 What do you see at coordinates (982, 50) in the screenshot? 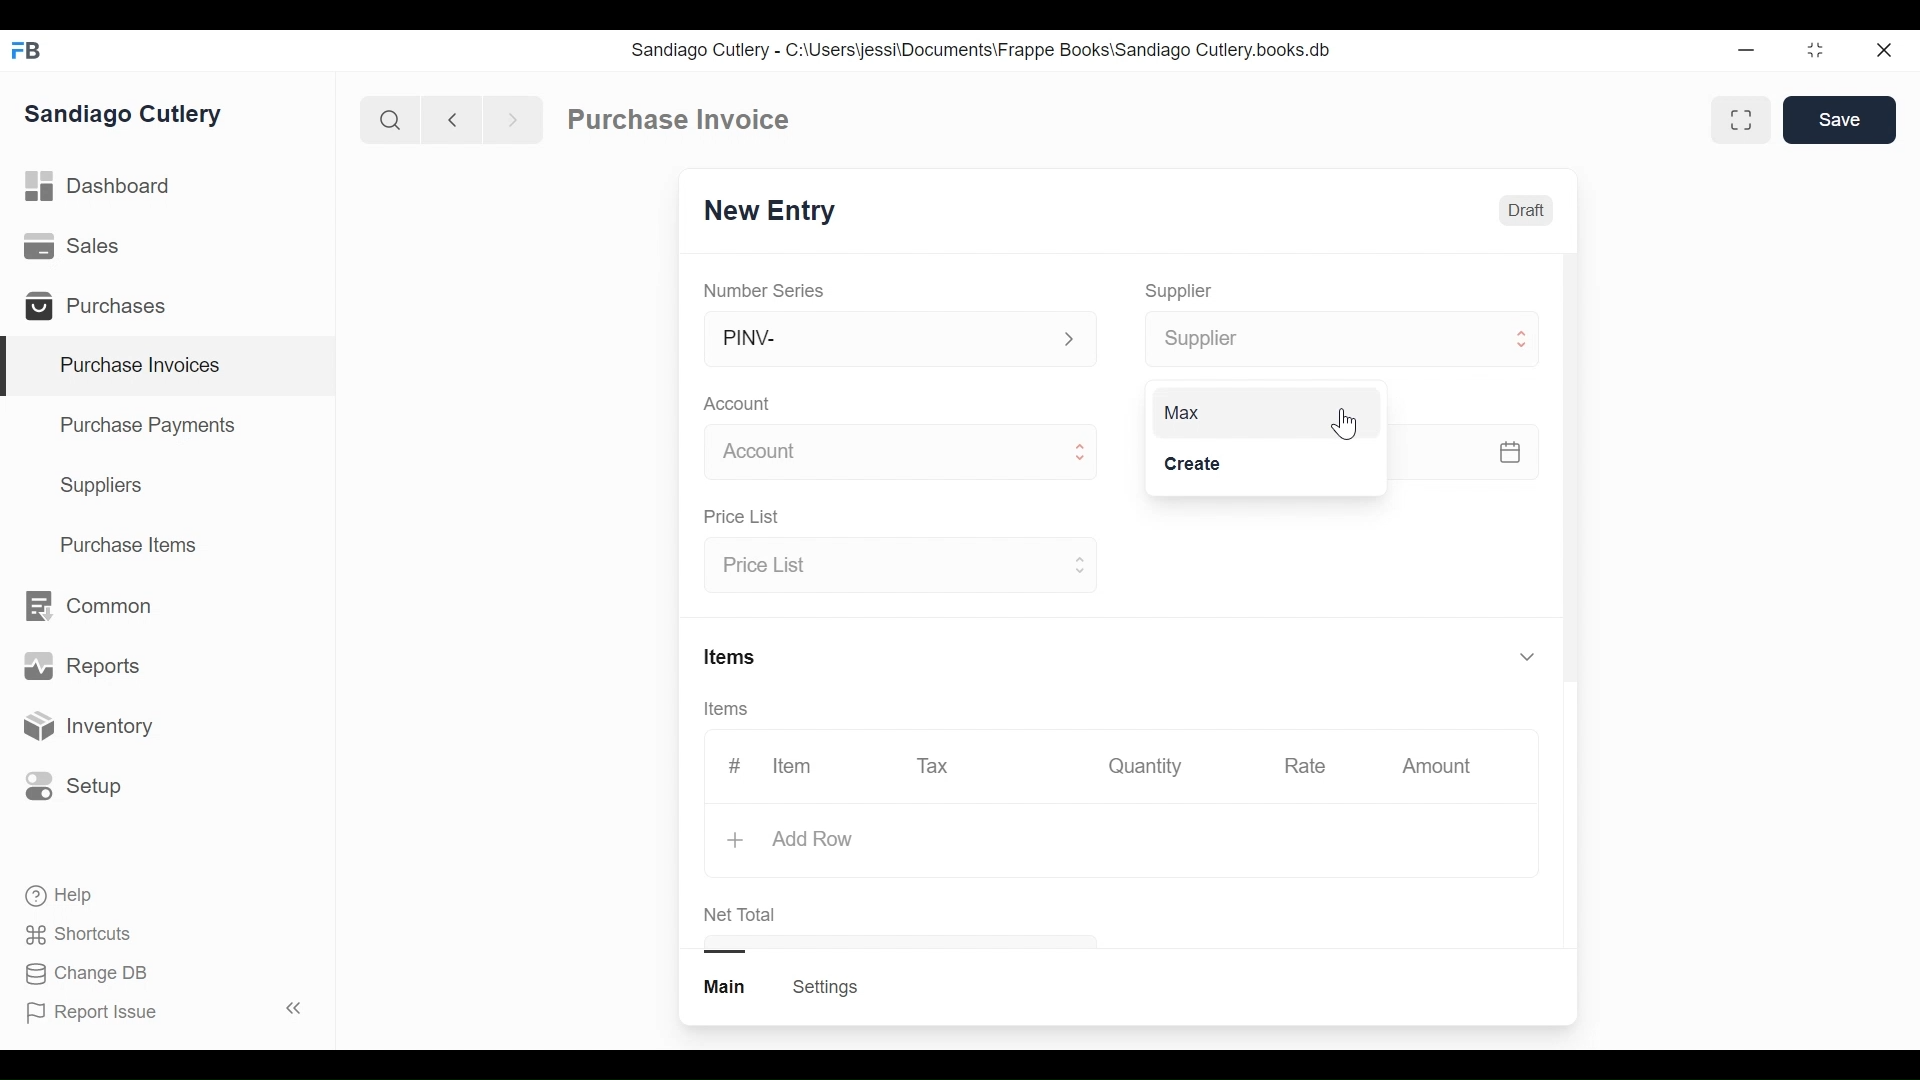
I see `Sandiago Cutlery - C:\Users\jessi\Documents\Frappe Books\Sandiago Cutlery.books.db` at bounding box center [982, 50].